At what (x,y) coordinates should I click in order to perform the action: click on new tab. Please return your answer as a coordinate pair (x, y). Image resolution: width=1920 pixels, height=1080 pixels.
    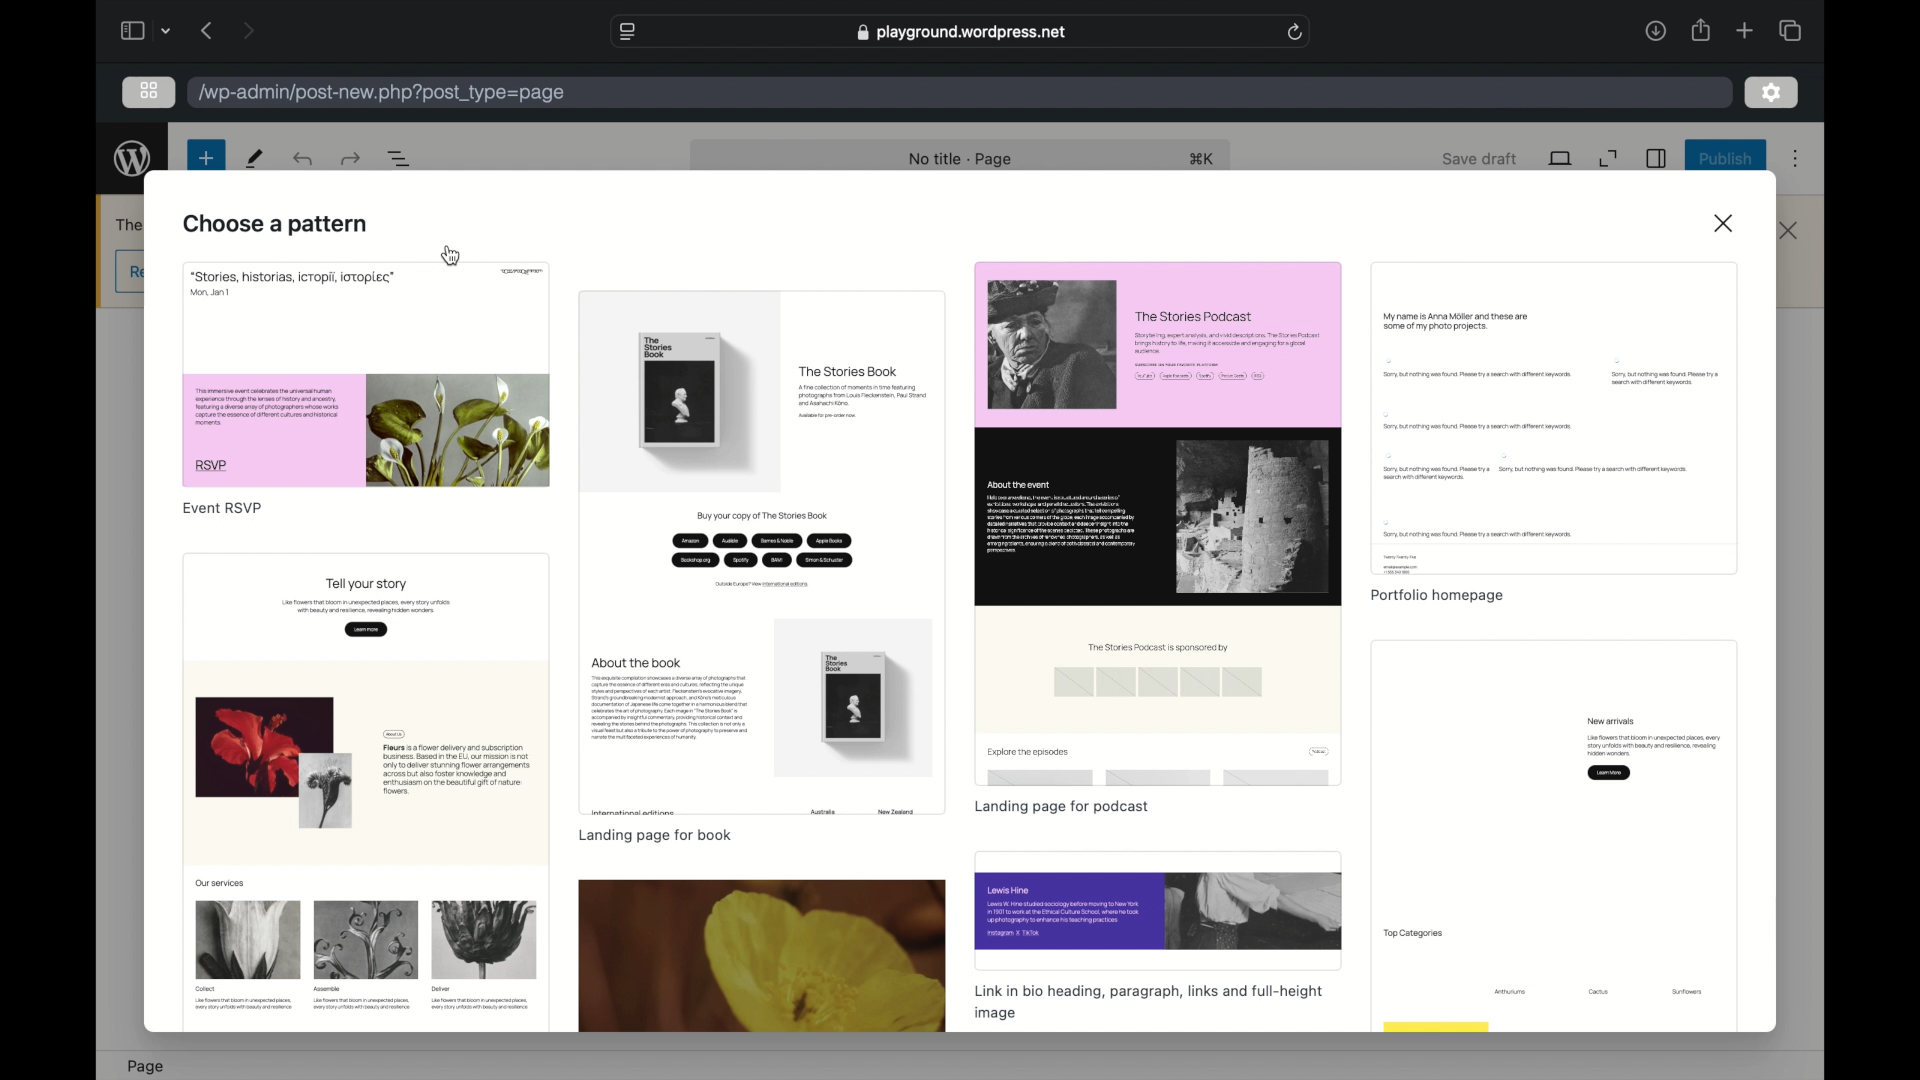
    Looking at the image, I should click on (1745, 30).